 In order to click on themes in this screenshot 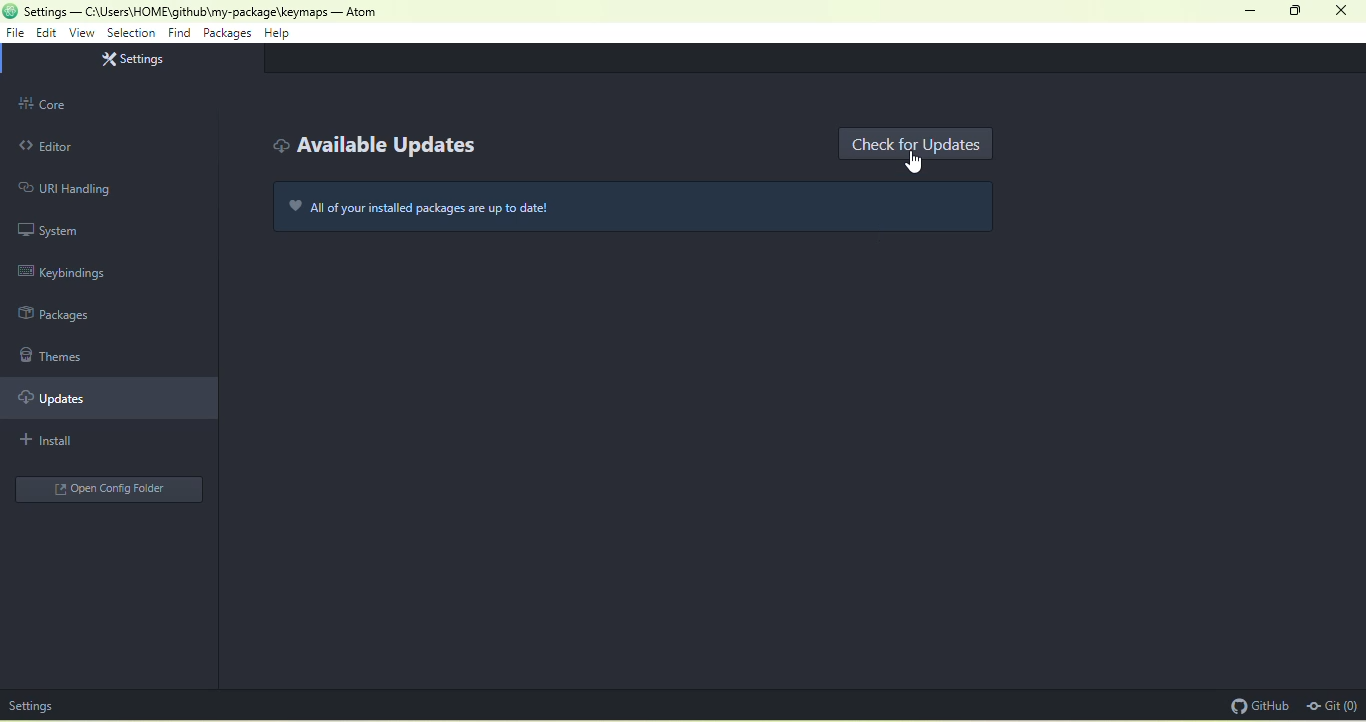, I will do `click(56, 355)`.